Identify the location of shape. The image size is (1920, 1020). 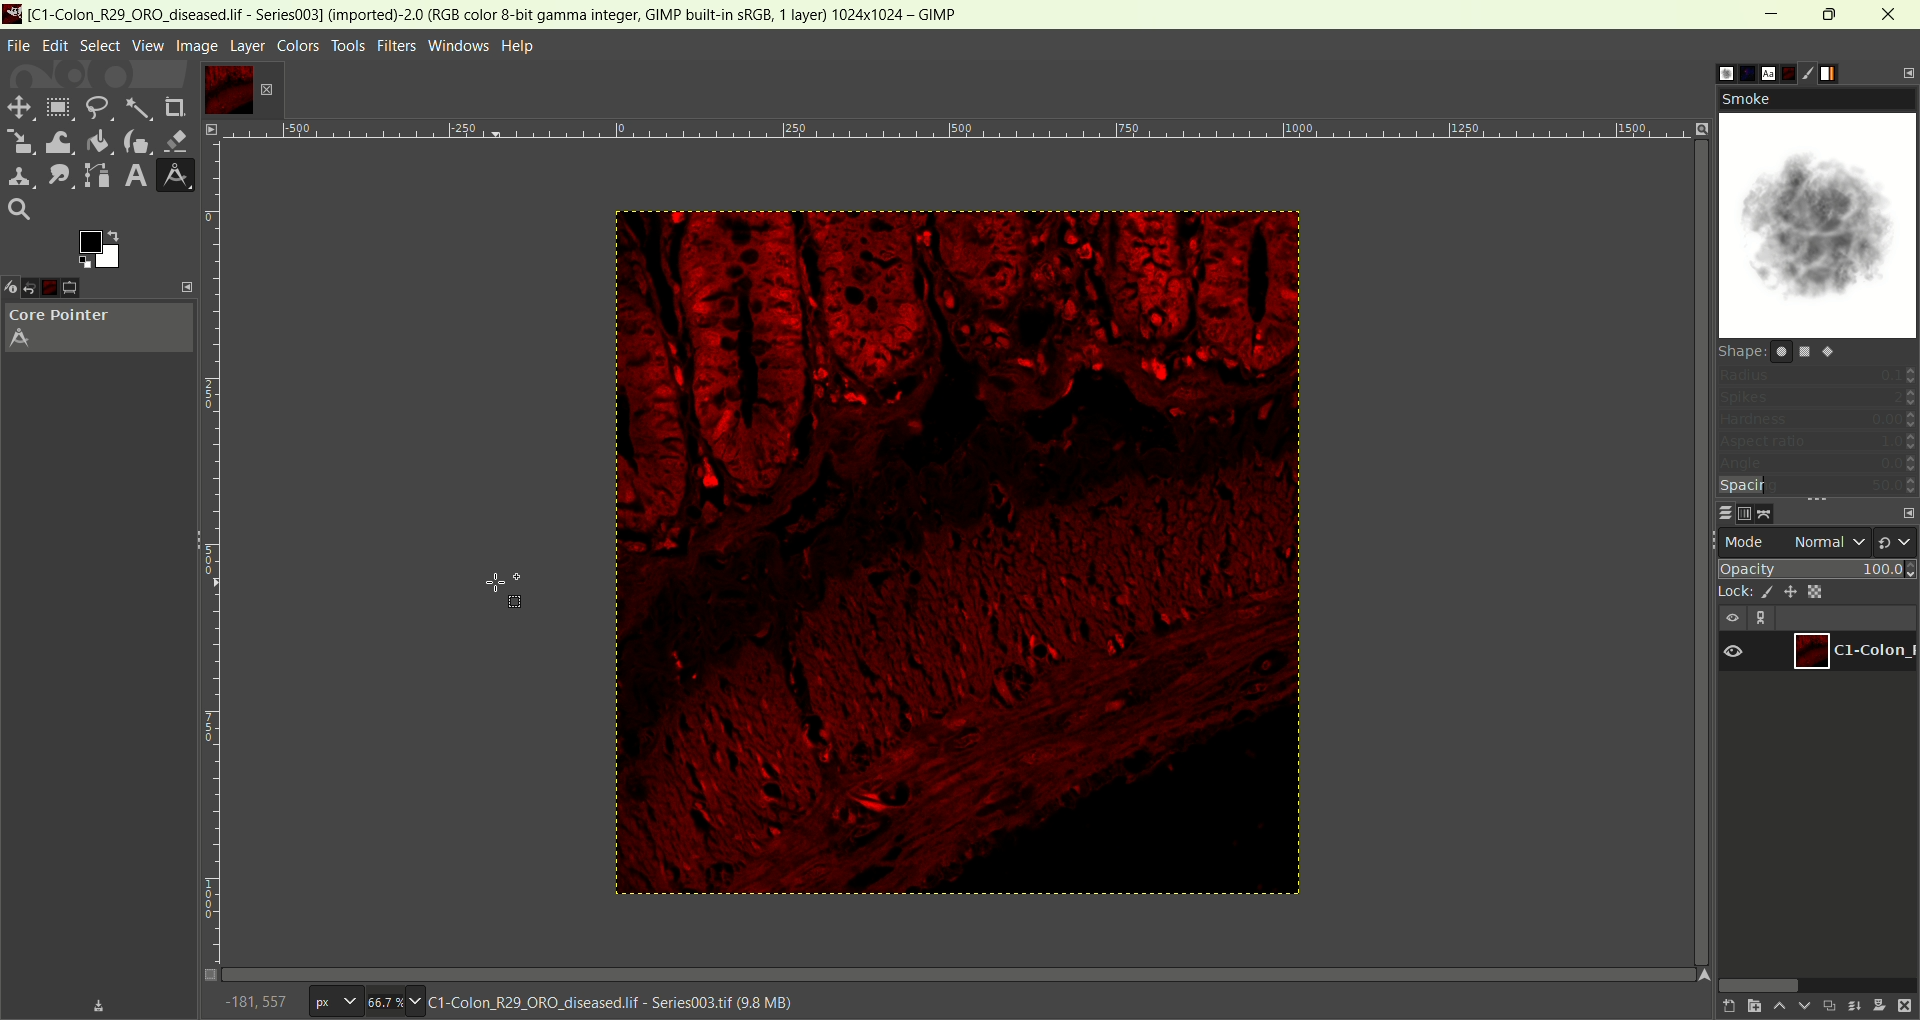
(1782, 350).